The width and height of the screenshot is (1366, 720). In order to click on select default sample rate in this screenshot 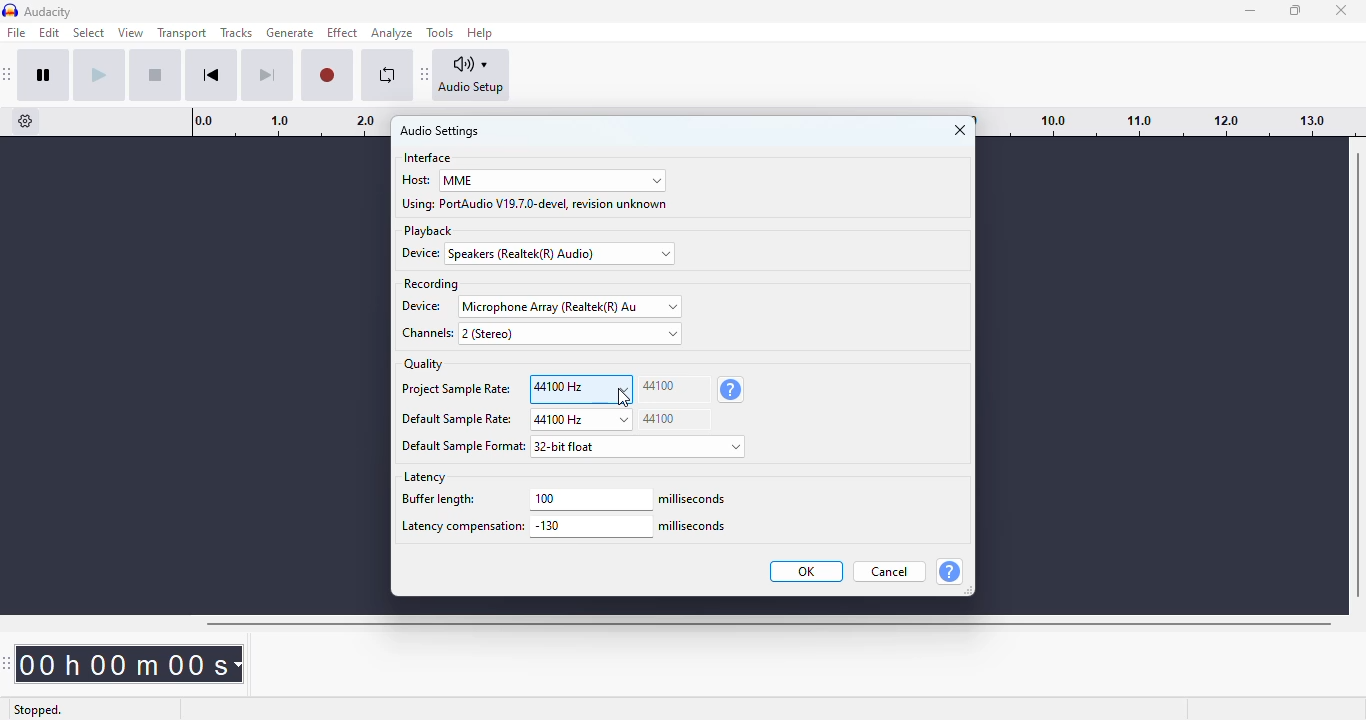, I will do `click(580, 420)`.